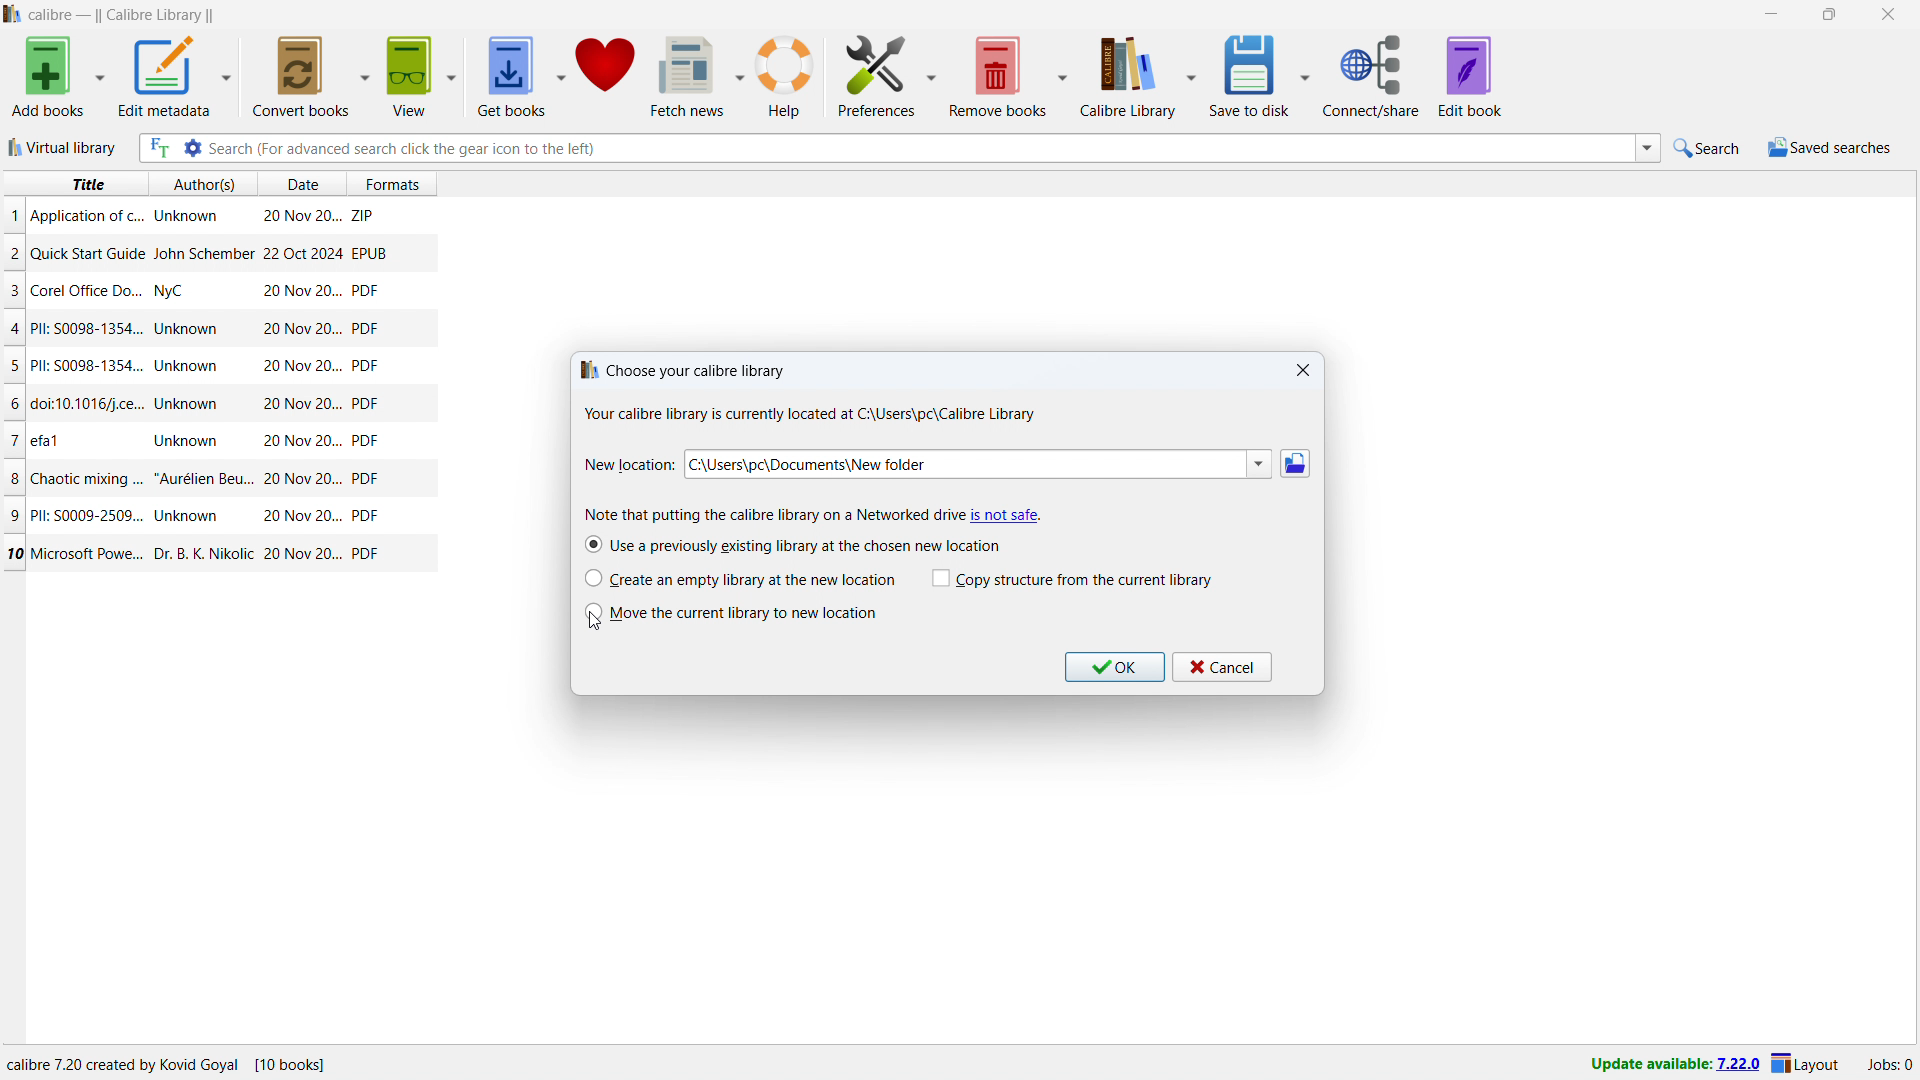  What do you see at coordinates (49, 77) in the screenshot?
I see `add books` at bounding box center [49, 77].